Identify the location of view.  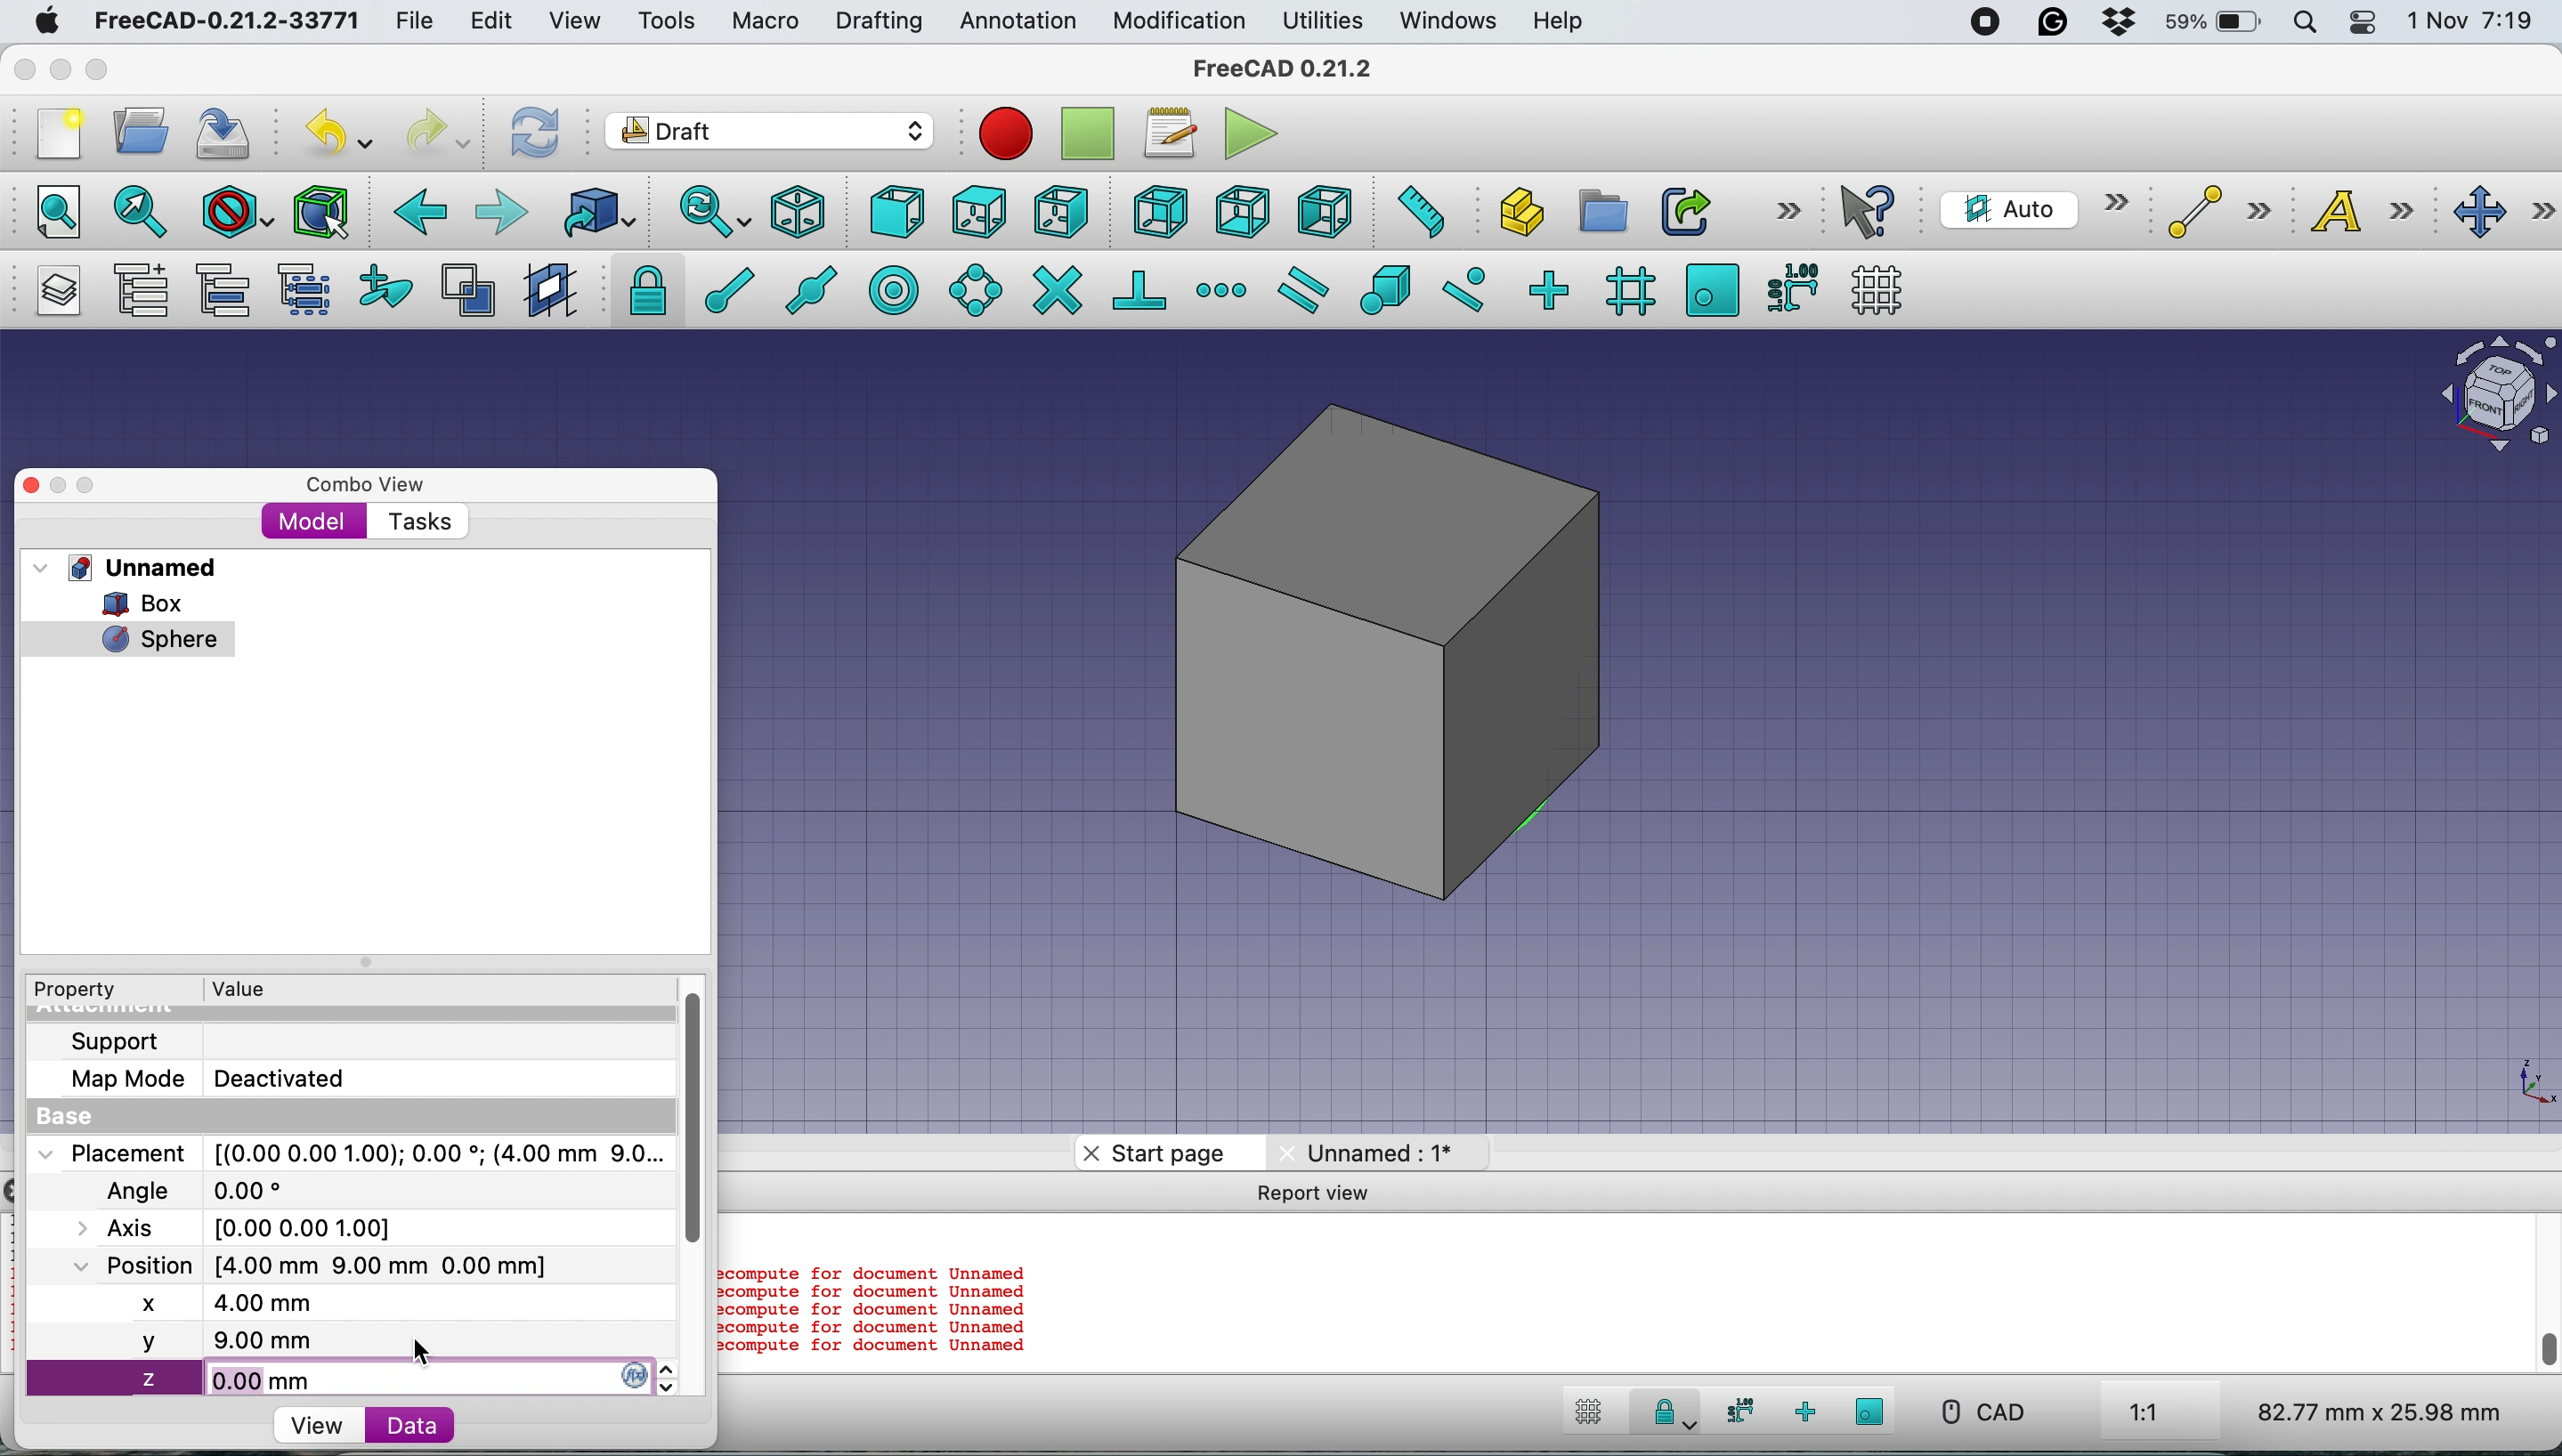
(316, 1426).